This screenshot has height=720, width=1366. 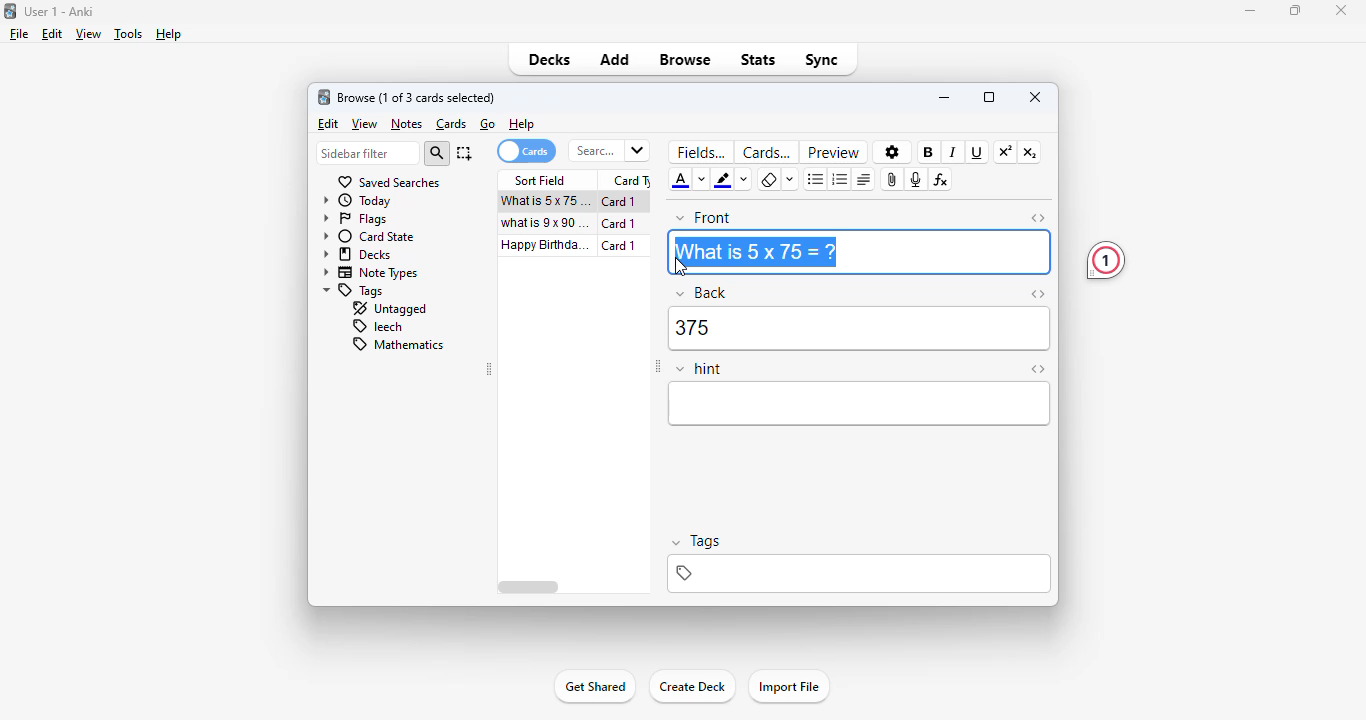 I want to click on browse, so click(x=686, y=59).